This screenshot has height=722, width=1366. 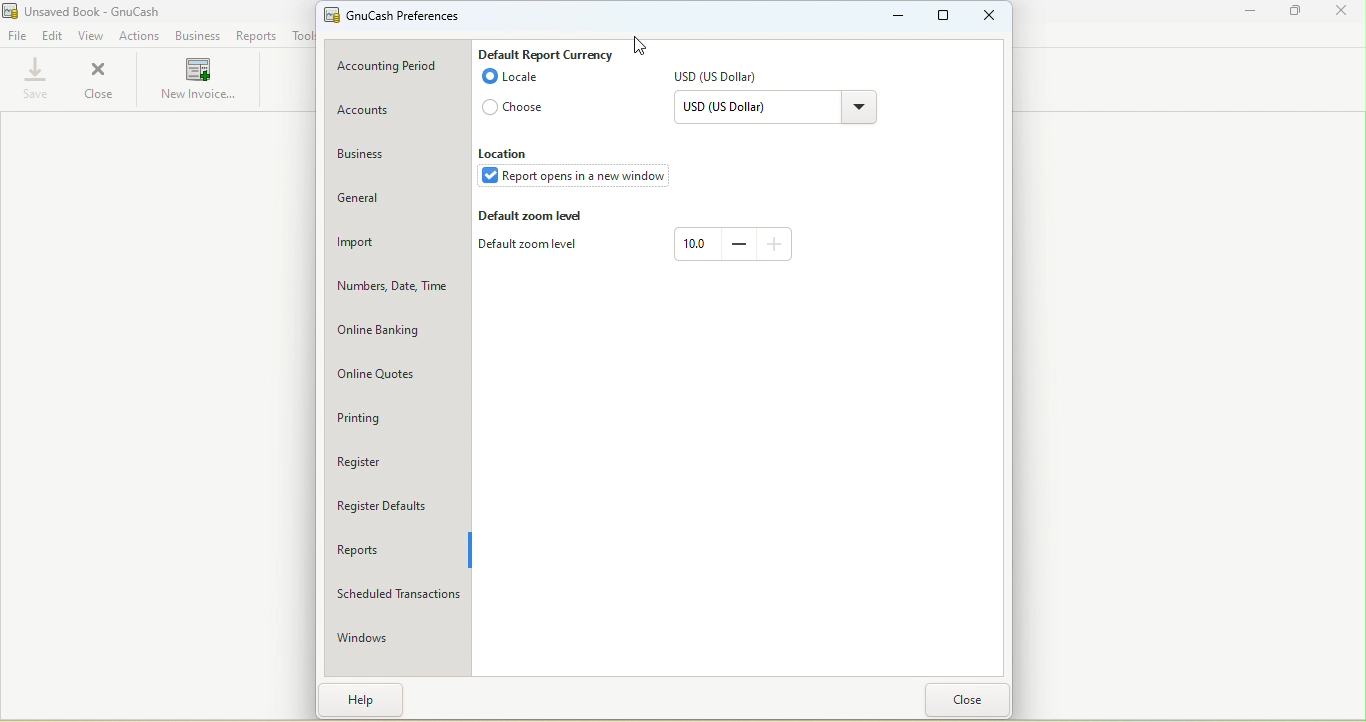 What do you see at coordinates (738, 243) in the screenshot?
I see `Decrease` at bounding box center [738, 243].